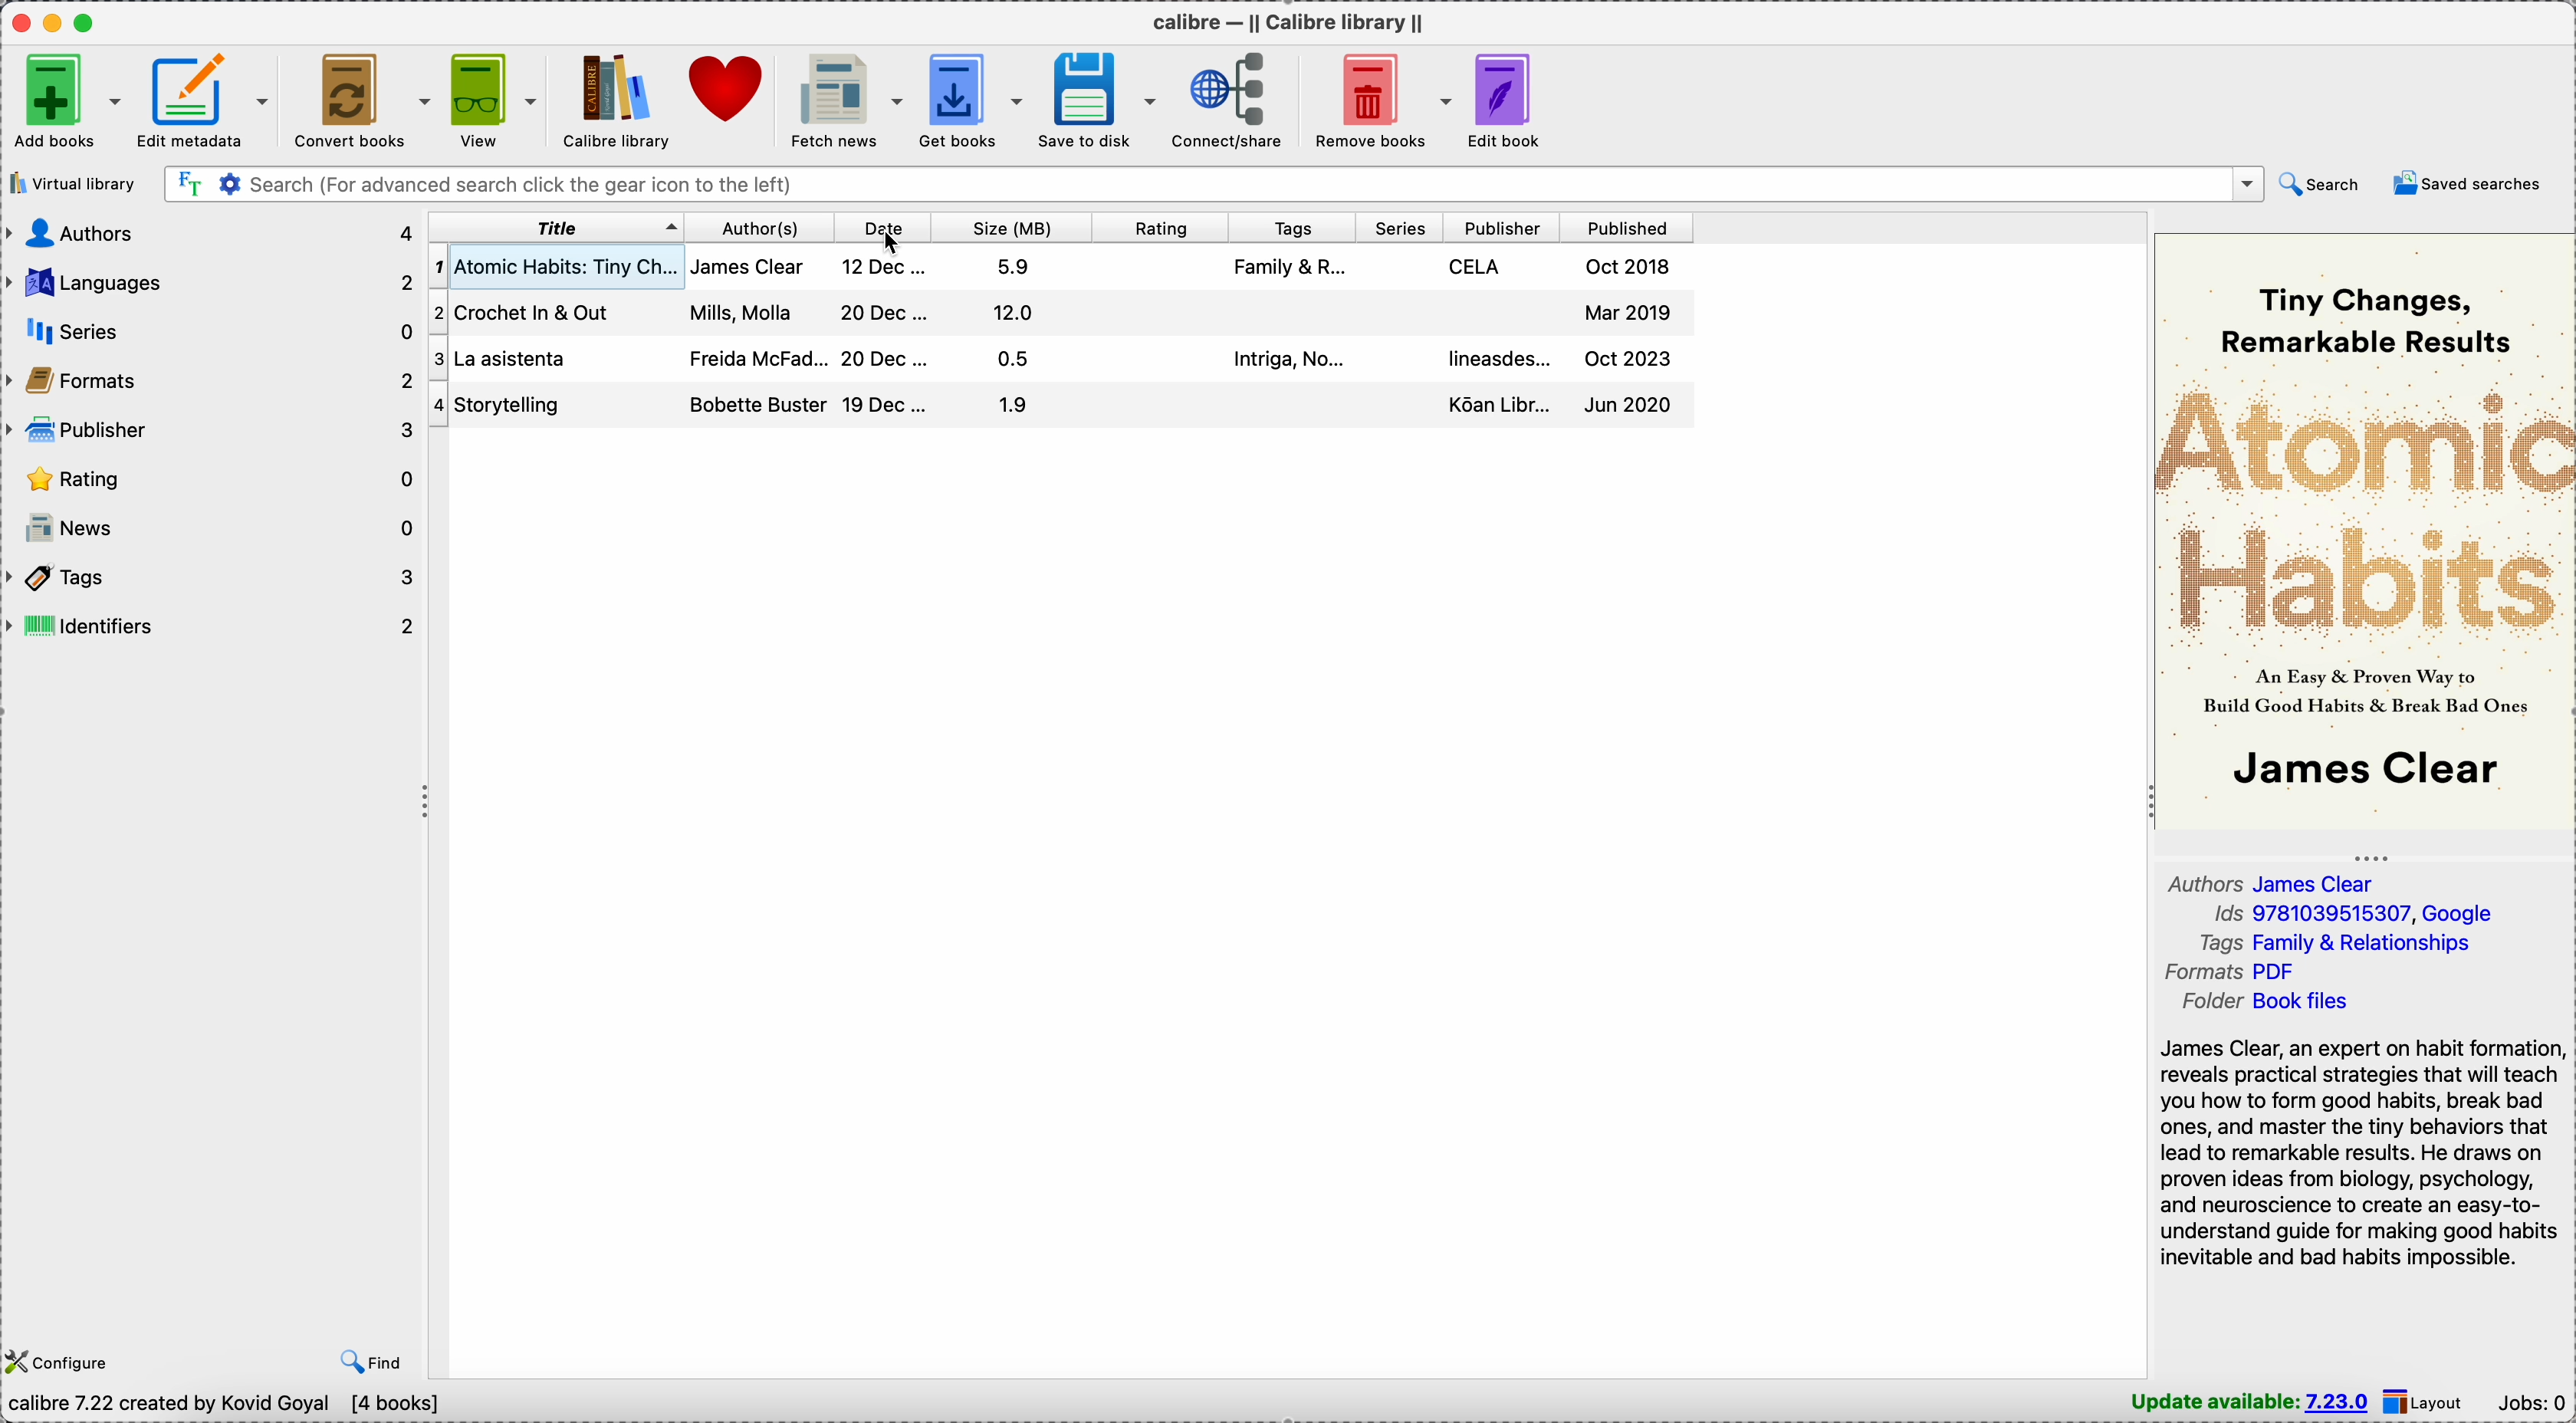  Describe the element at coordinates (1504, 229) in the screenshot. I see `publisher` at that location.